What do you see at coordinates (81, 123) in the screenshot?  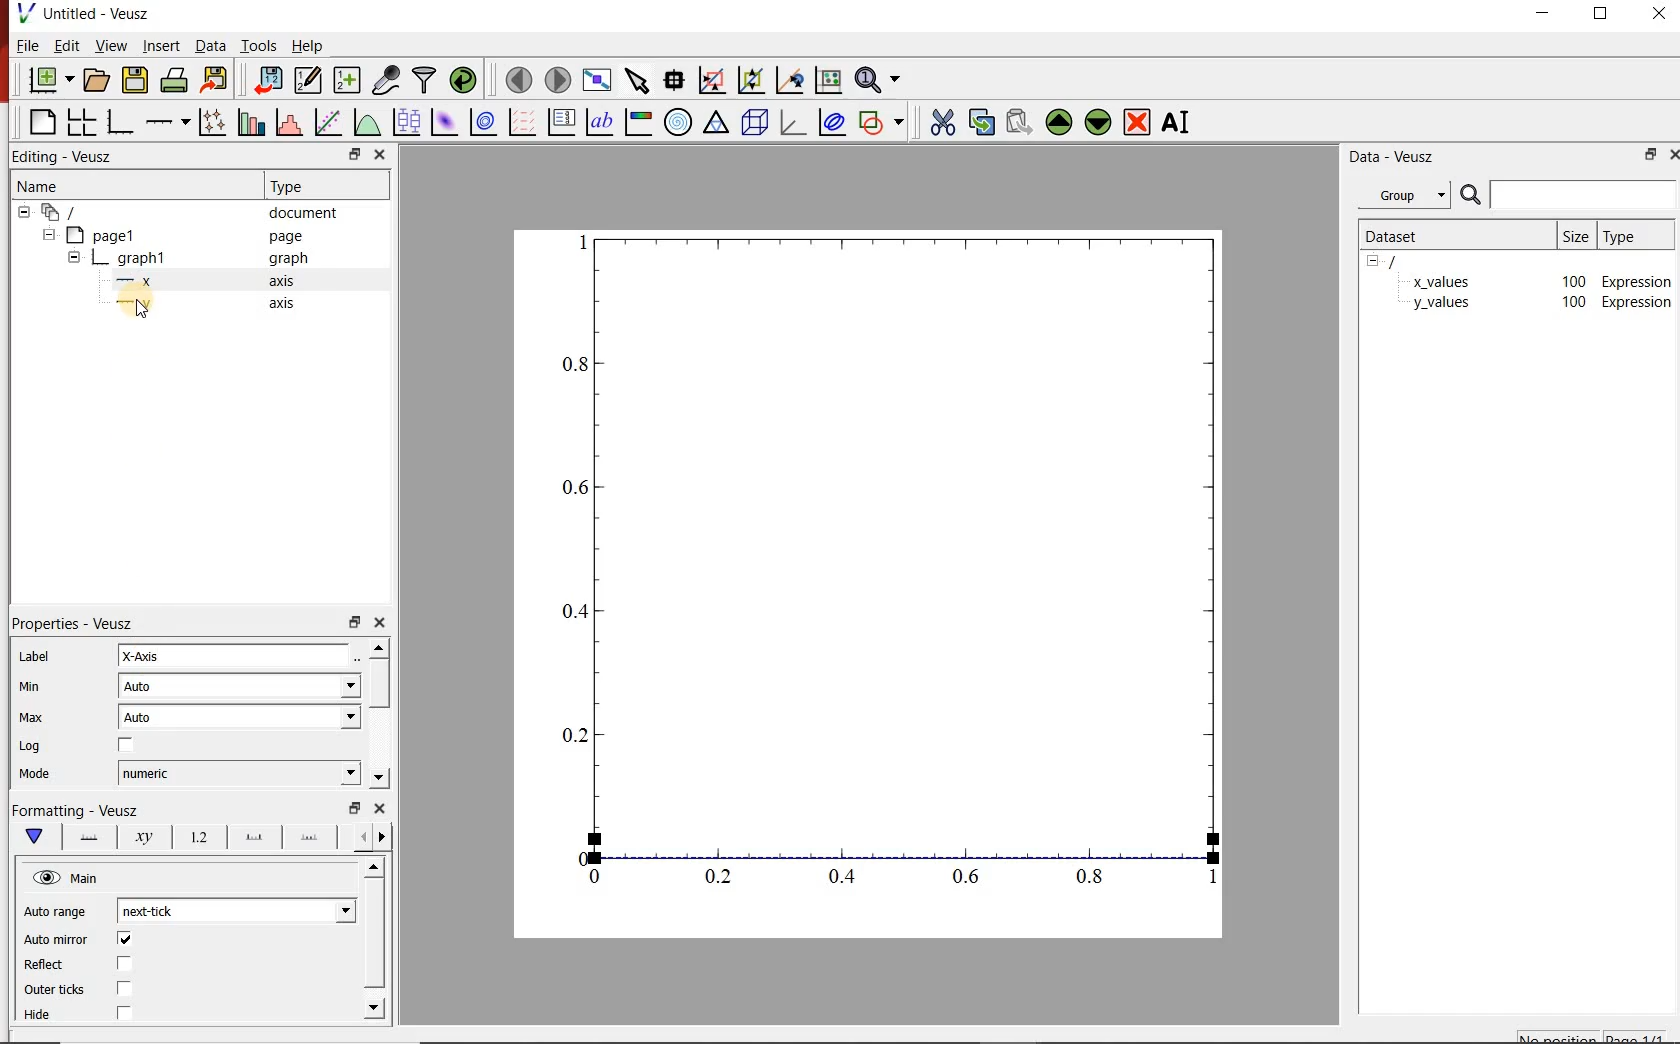 I see `arrange graphs in a grid` at bounding box center [81, 123].